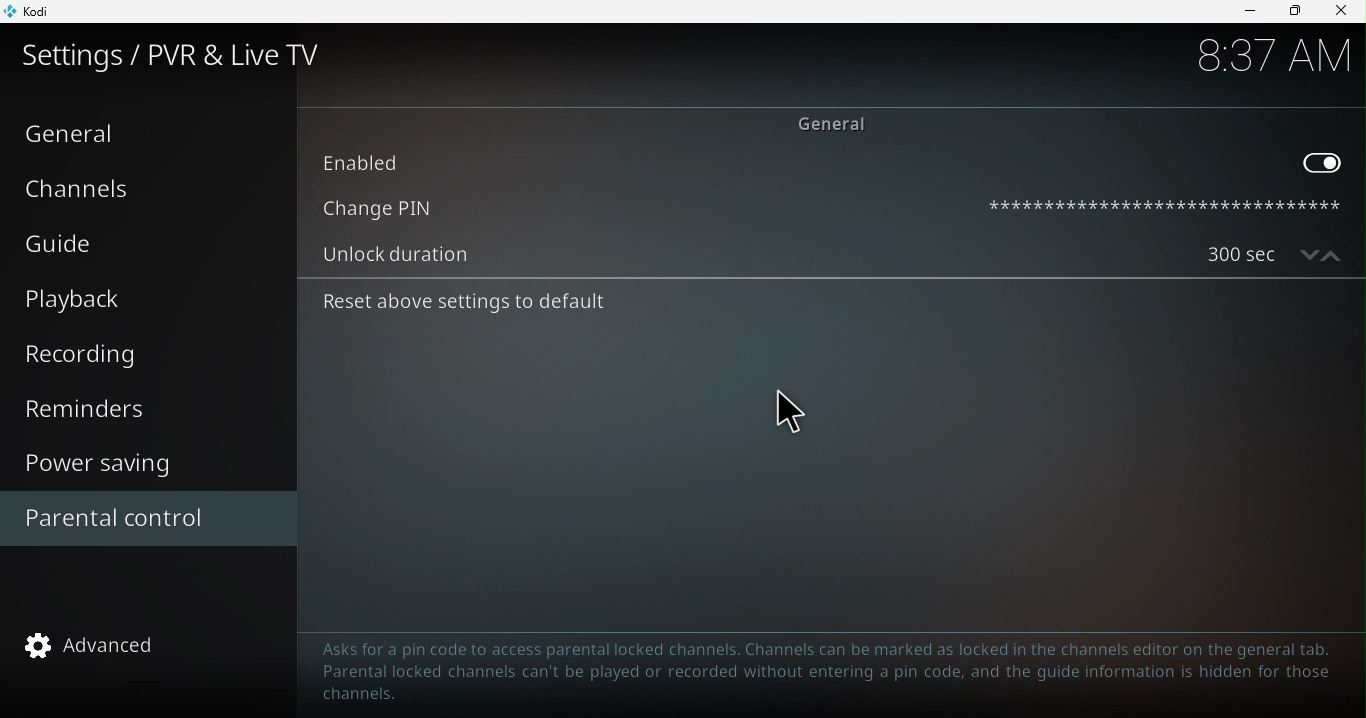 Image resolution: width=1366 pixels, height=718 pixels. I want to click on General, so click(145, 134).